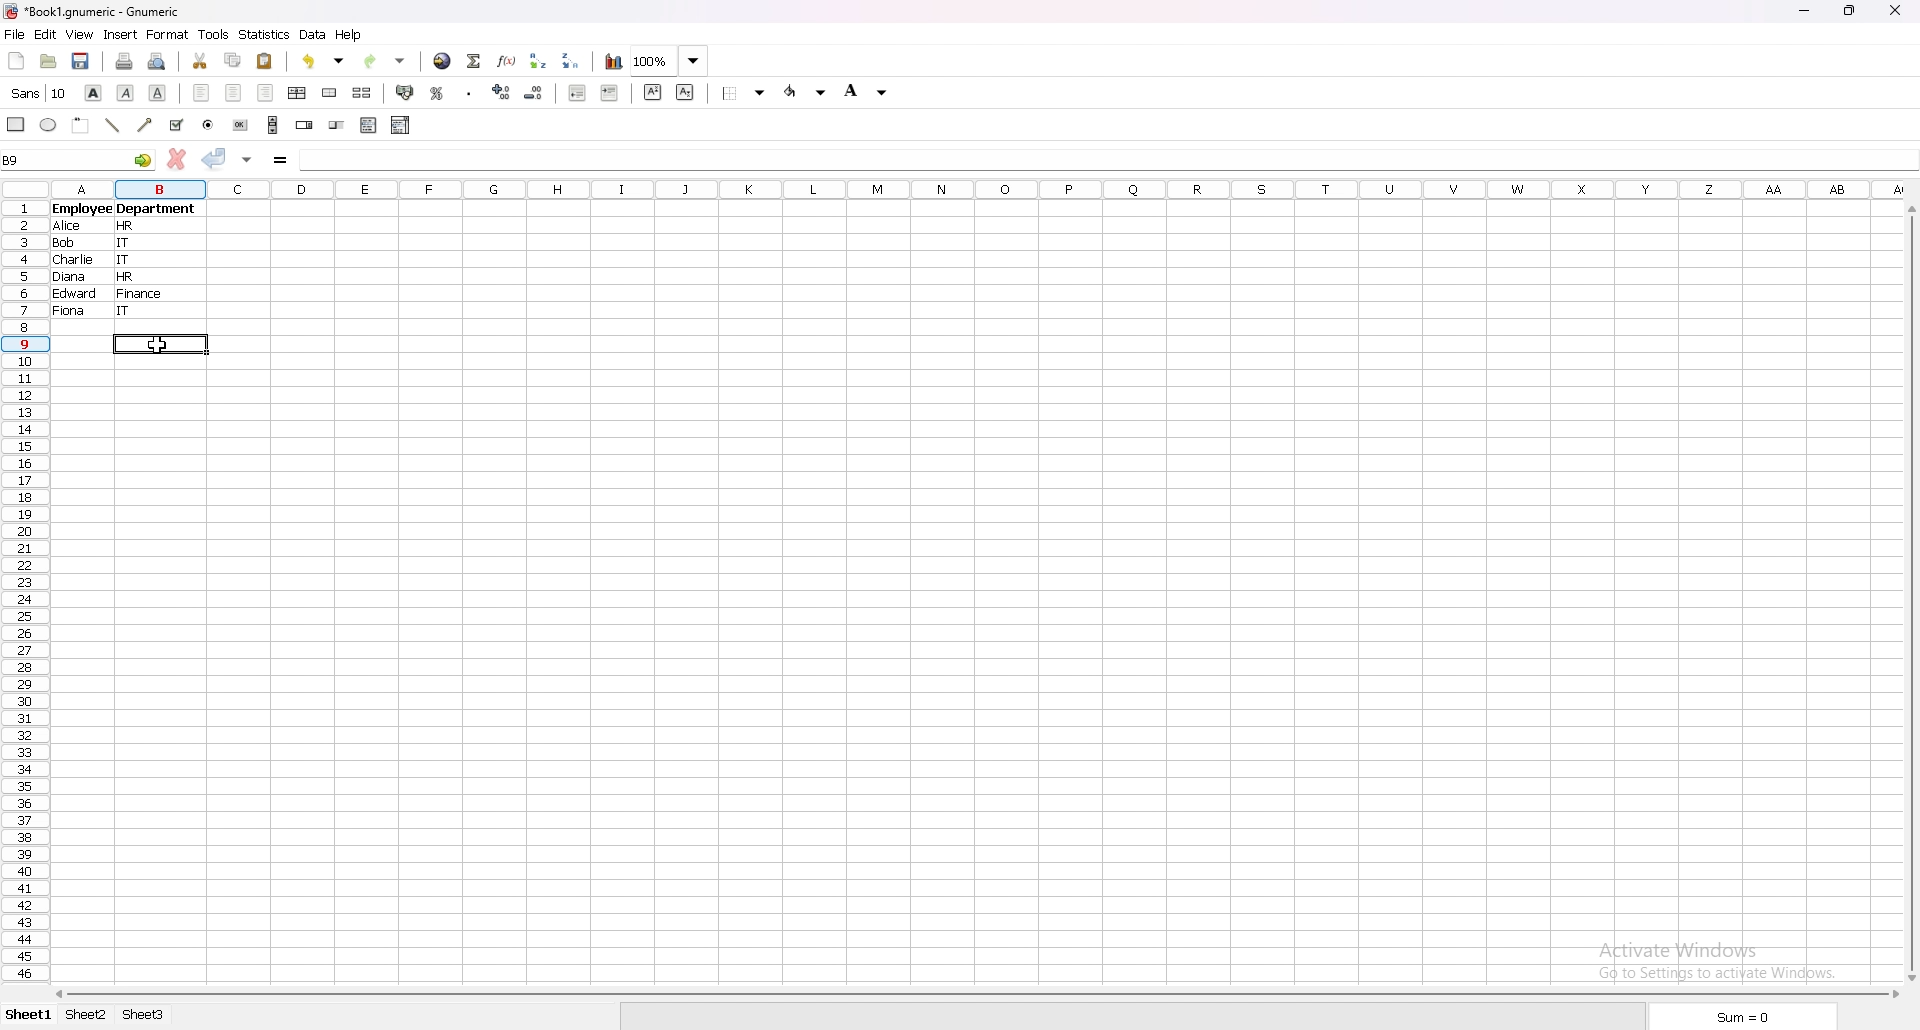  I want to click on diana, so click(71, 280).